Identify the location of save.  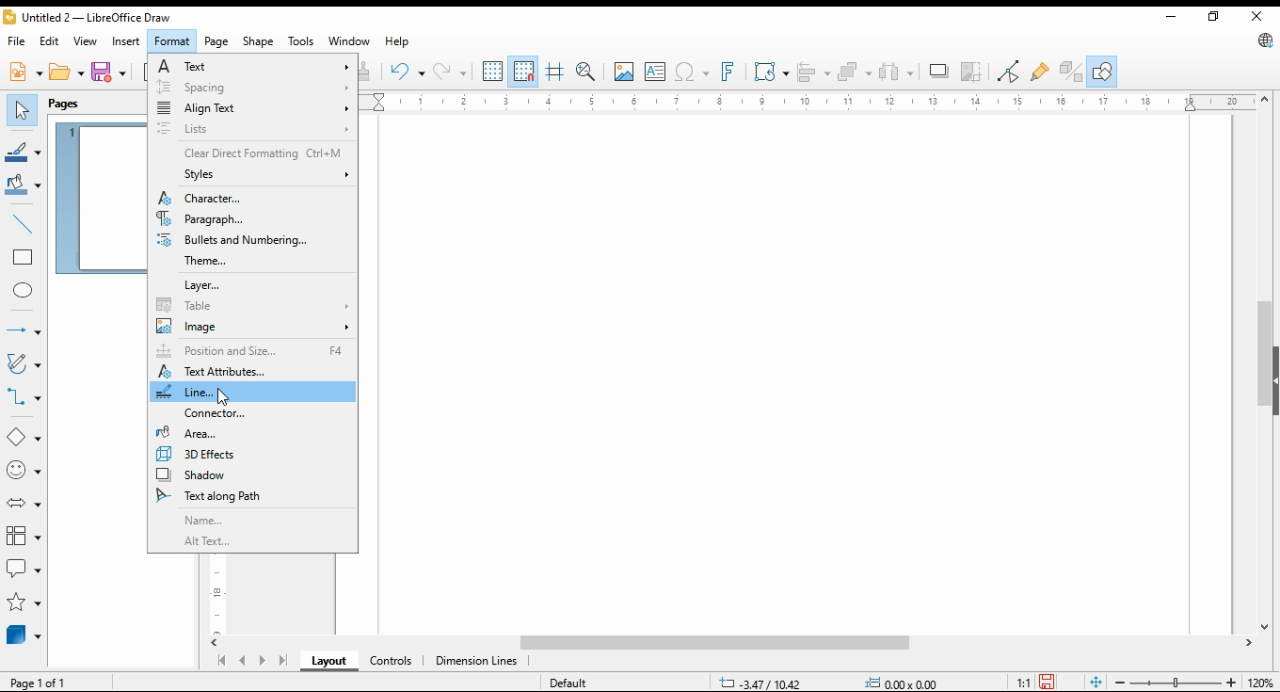
(1046, 682).